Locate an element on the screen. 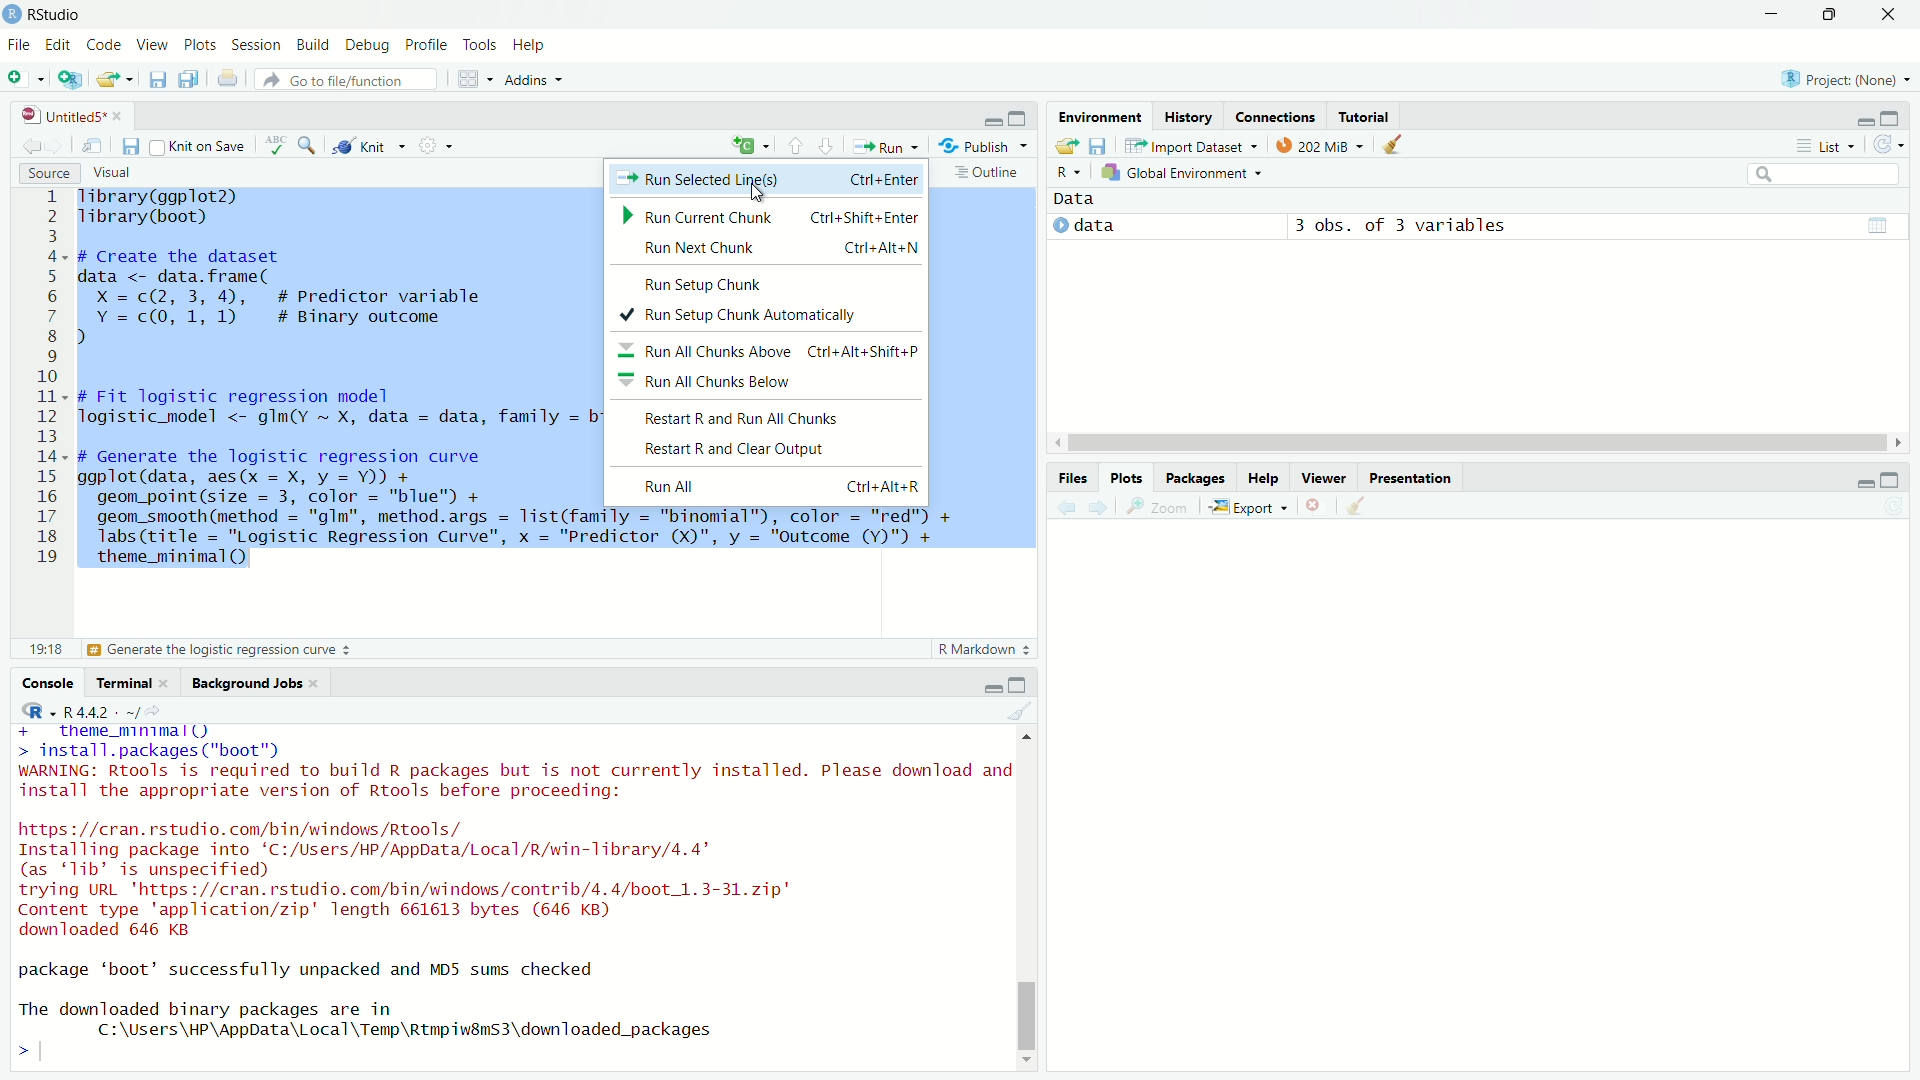  Go to previous section/chunk is located at coordinates (794, 145).